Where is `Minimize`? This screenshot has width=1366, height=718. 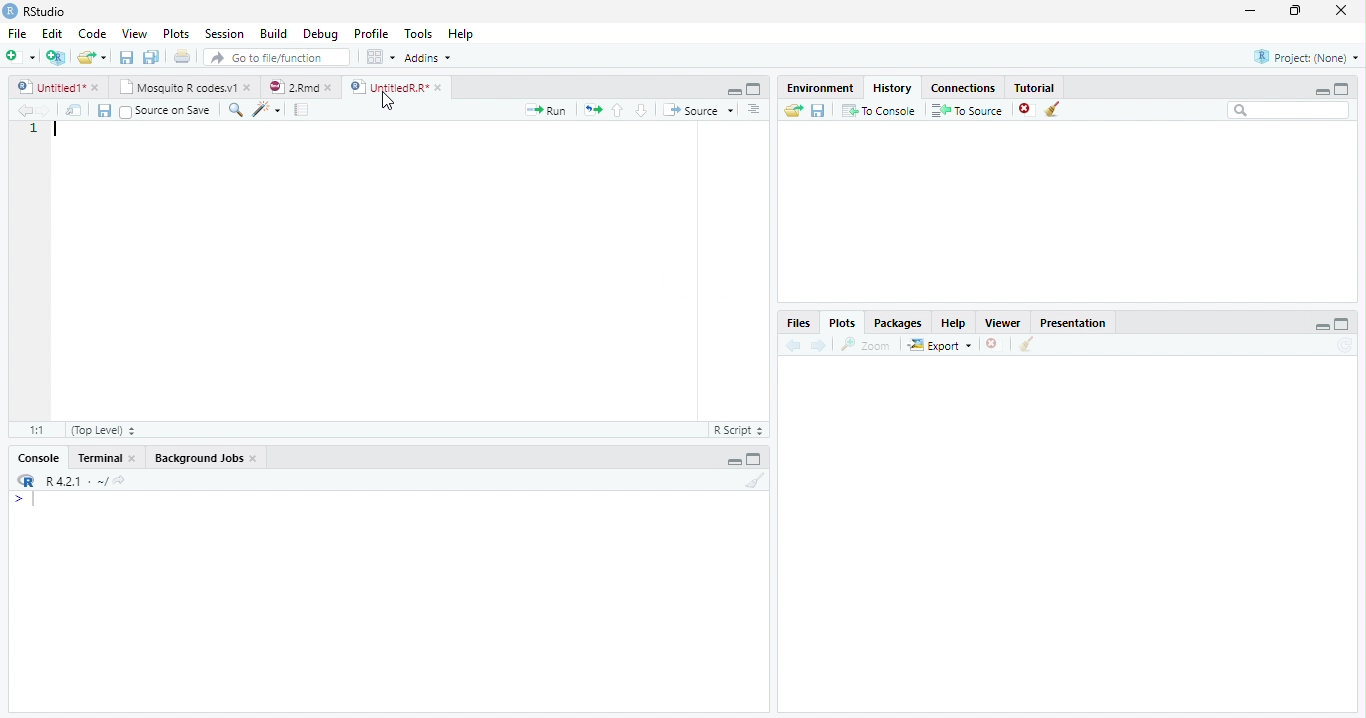 Minimize is located at coordinates (733, 91).